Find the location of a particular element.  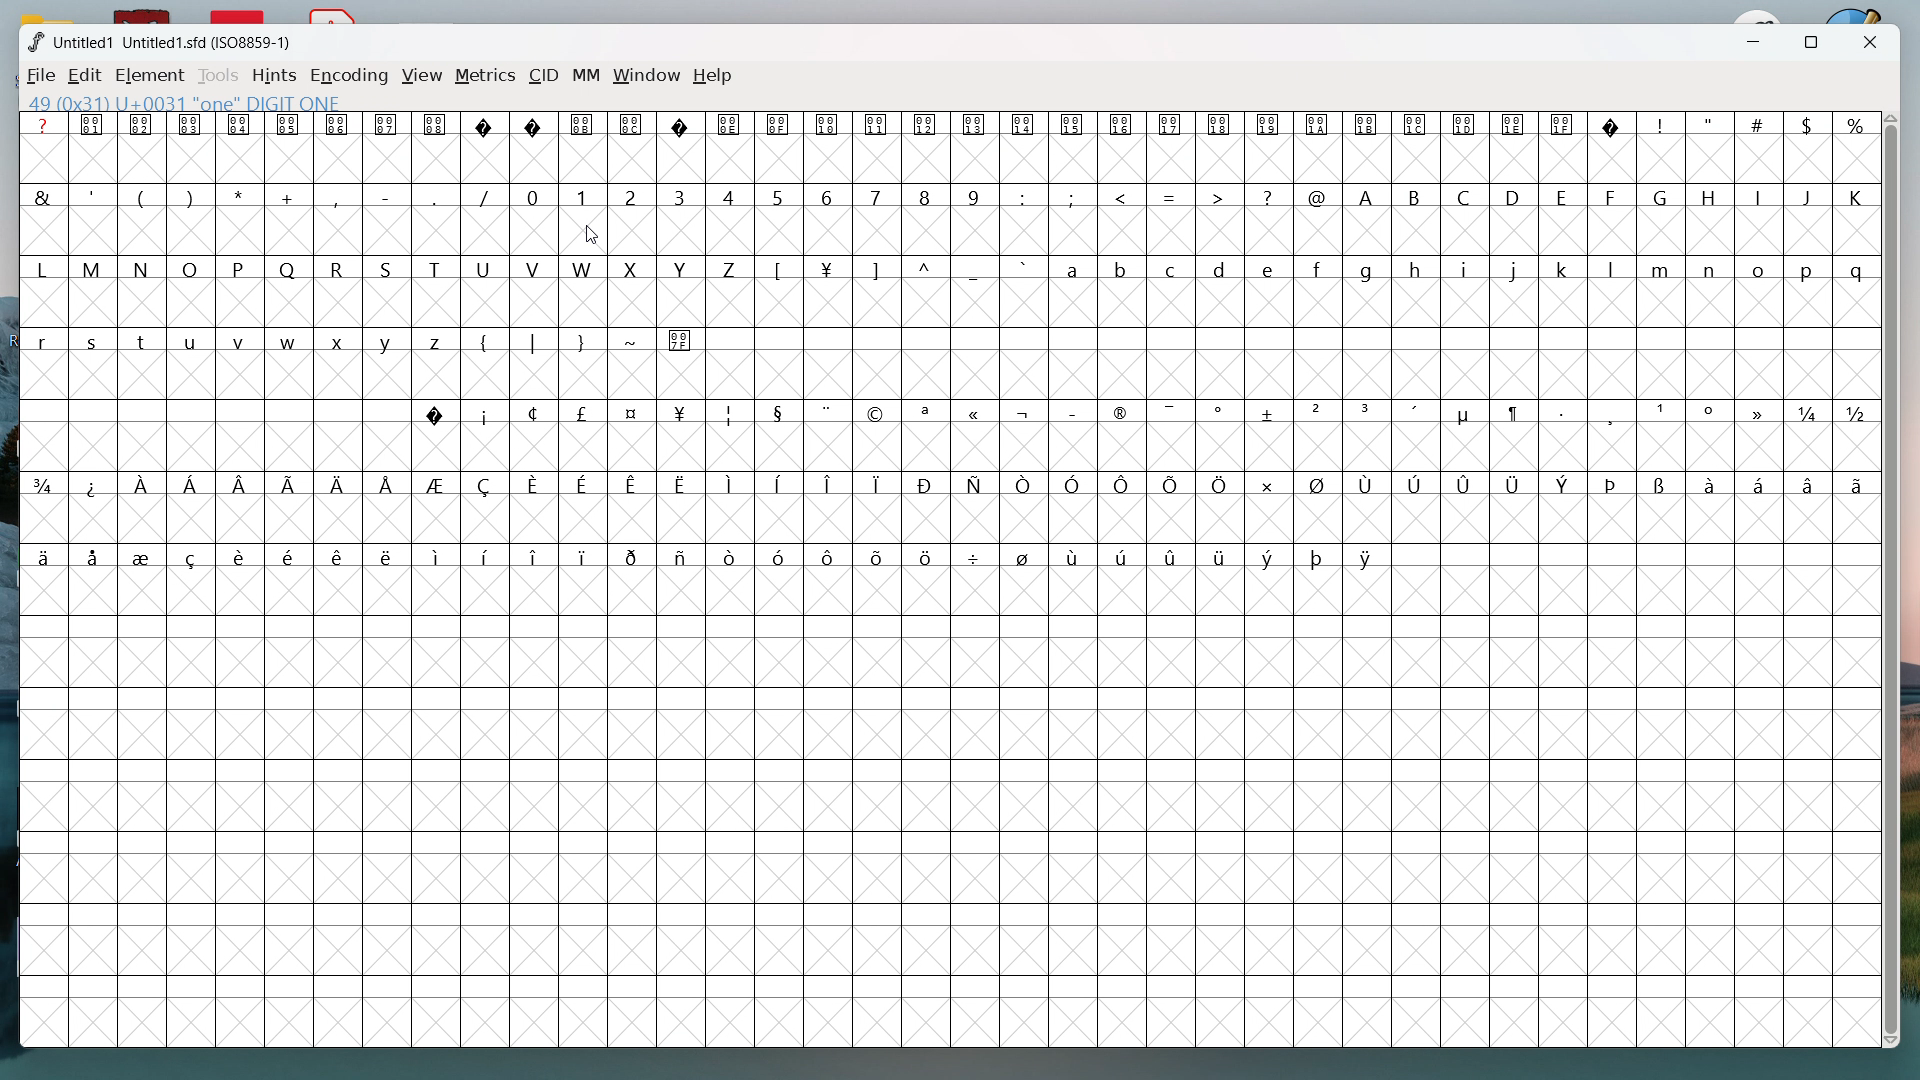

E is located at coordinates (1566, 196).